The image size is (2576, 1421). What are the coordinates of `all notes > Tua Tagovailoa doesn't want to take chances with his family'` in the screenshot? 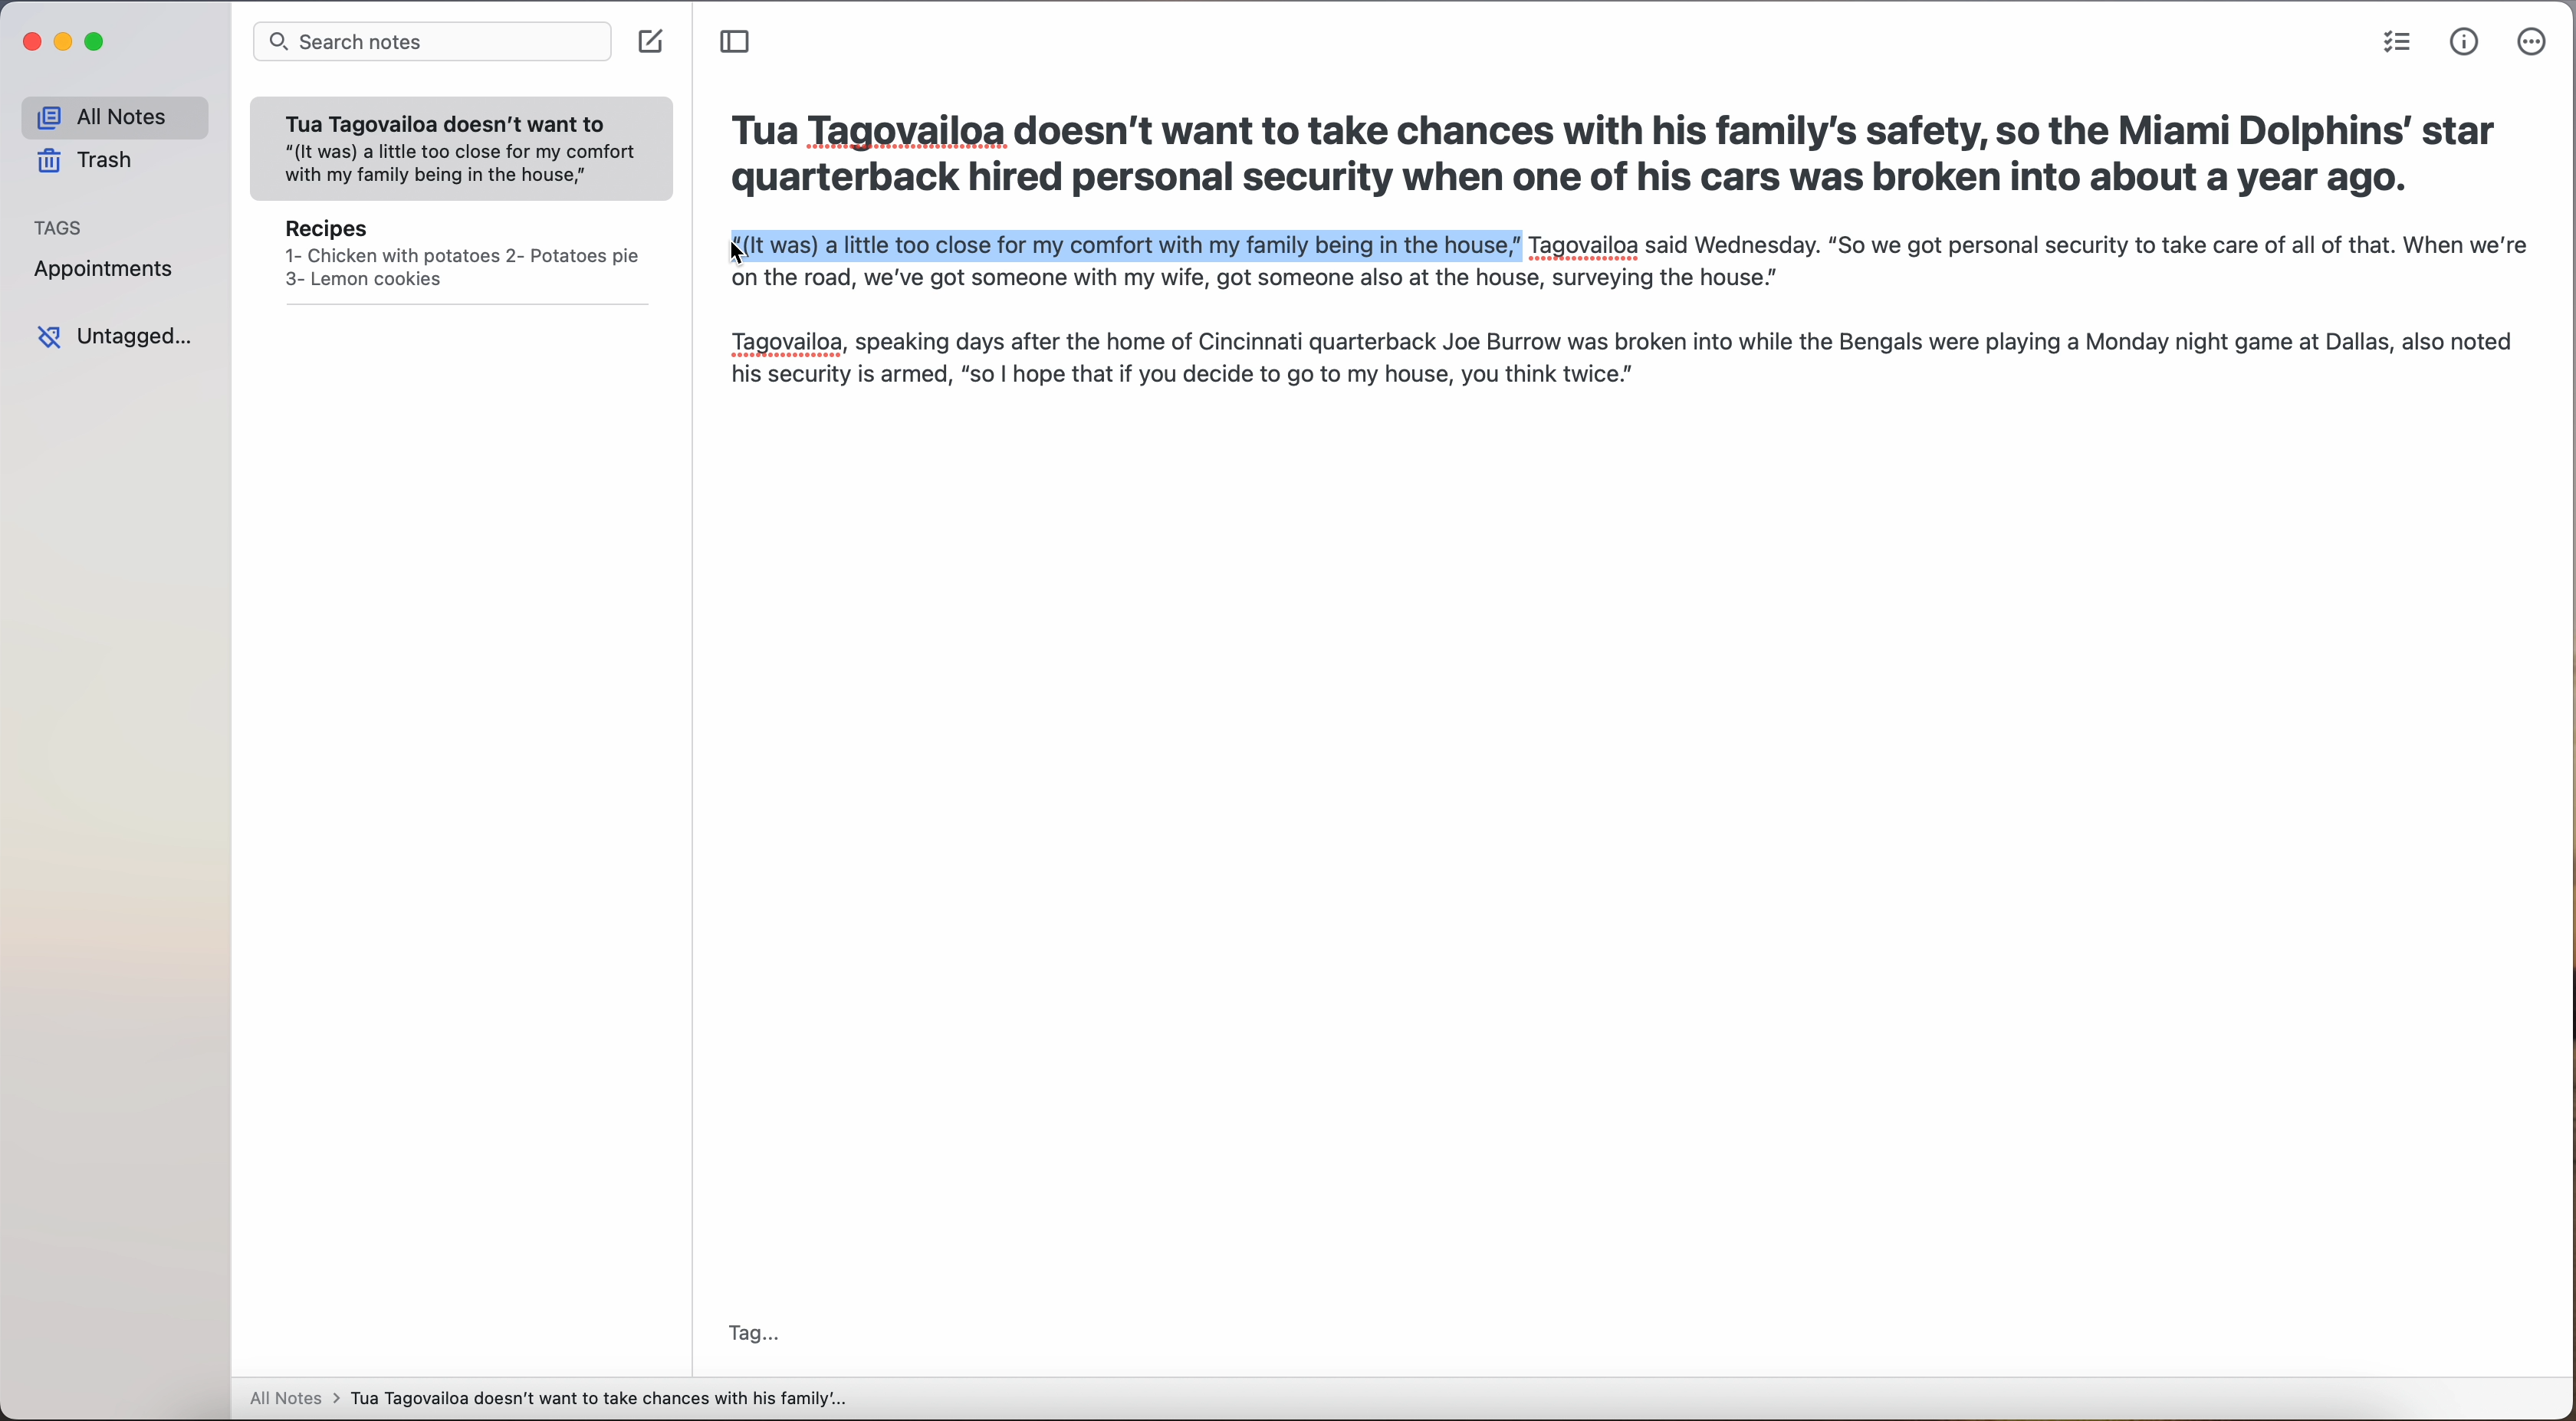 It's located at (549, 1401).